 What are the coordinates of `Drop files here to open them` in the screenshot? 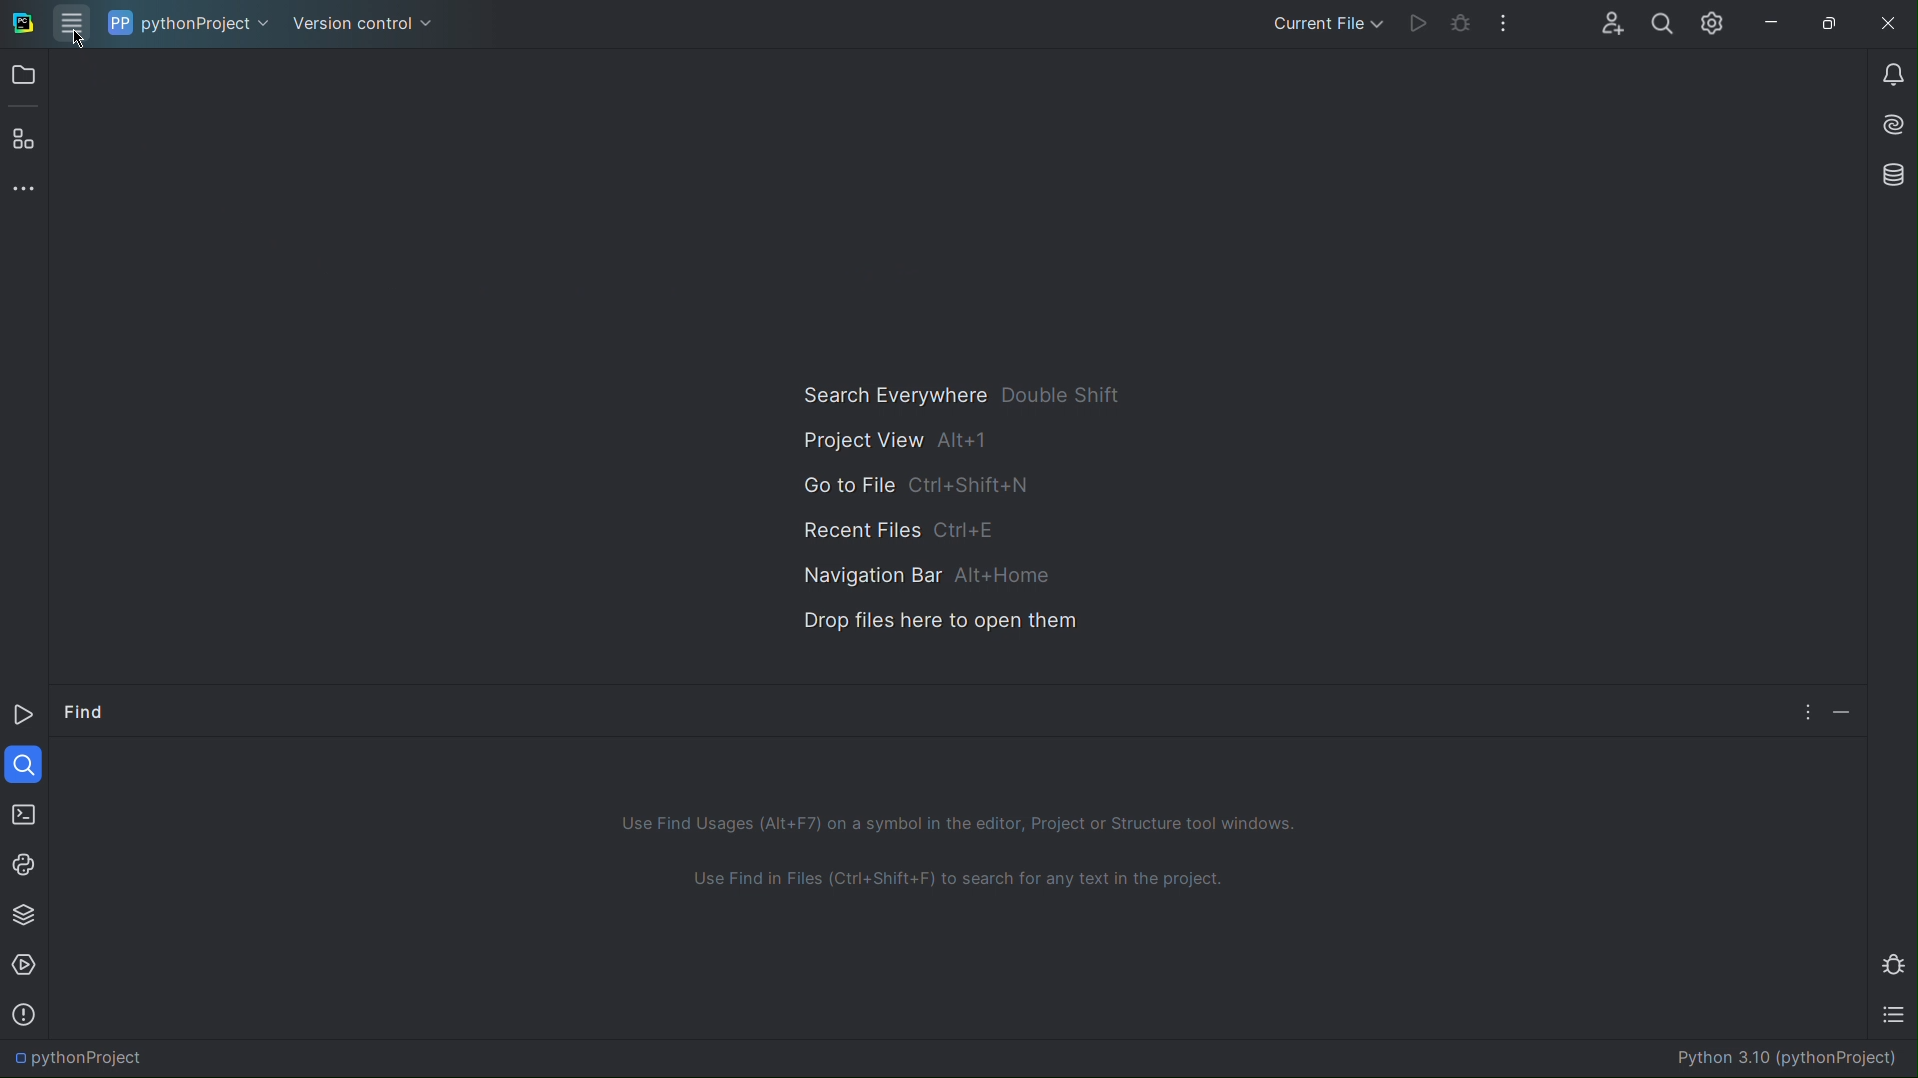 It's located at (926, 620).